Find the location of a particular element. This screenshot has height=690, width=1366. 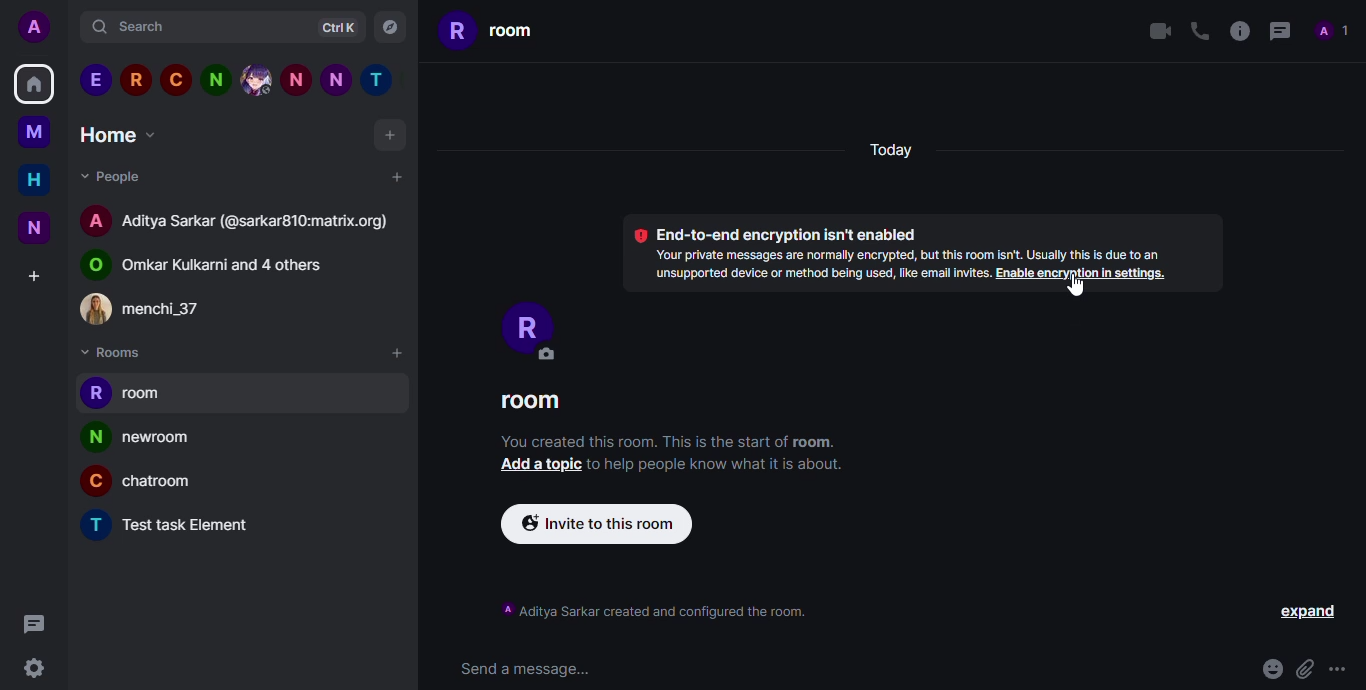

people dropdown is located at coordinates (114, 176).